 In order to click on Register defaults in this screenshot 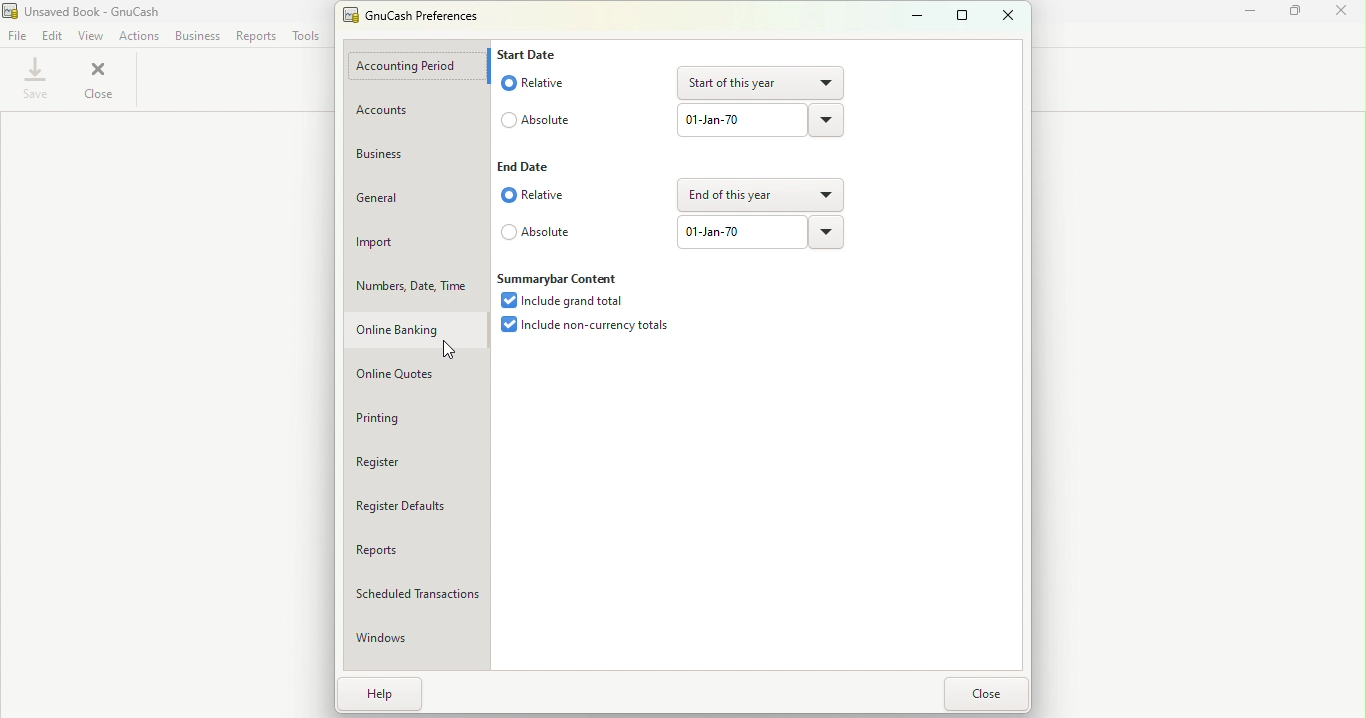, I will do `click(419, 506)`.